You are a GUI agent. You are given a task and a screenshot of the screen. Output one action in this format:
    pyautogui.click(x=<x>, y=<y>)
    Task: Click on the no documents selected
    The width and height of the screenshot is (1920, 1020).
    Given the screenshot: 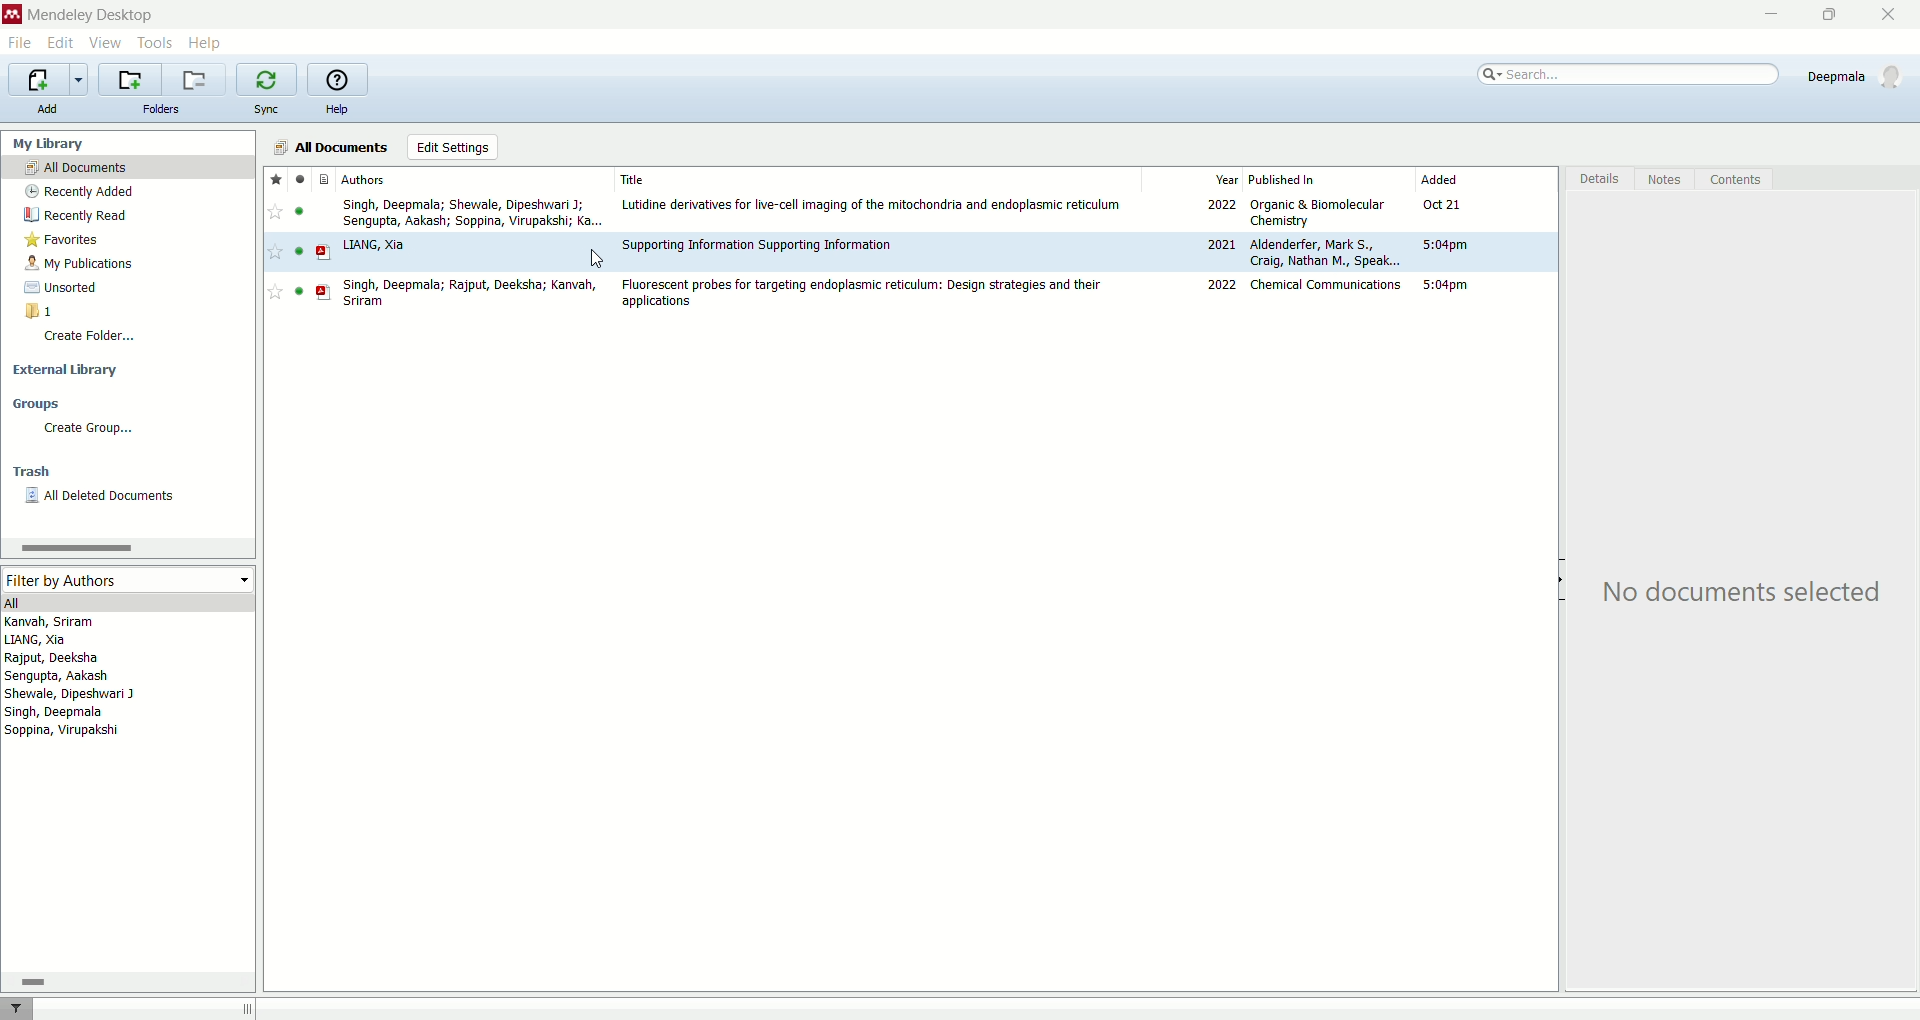 What is the action you would take?
    pyautogui.click(x=1732, y=597)
    